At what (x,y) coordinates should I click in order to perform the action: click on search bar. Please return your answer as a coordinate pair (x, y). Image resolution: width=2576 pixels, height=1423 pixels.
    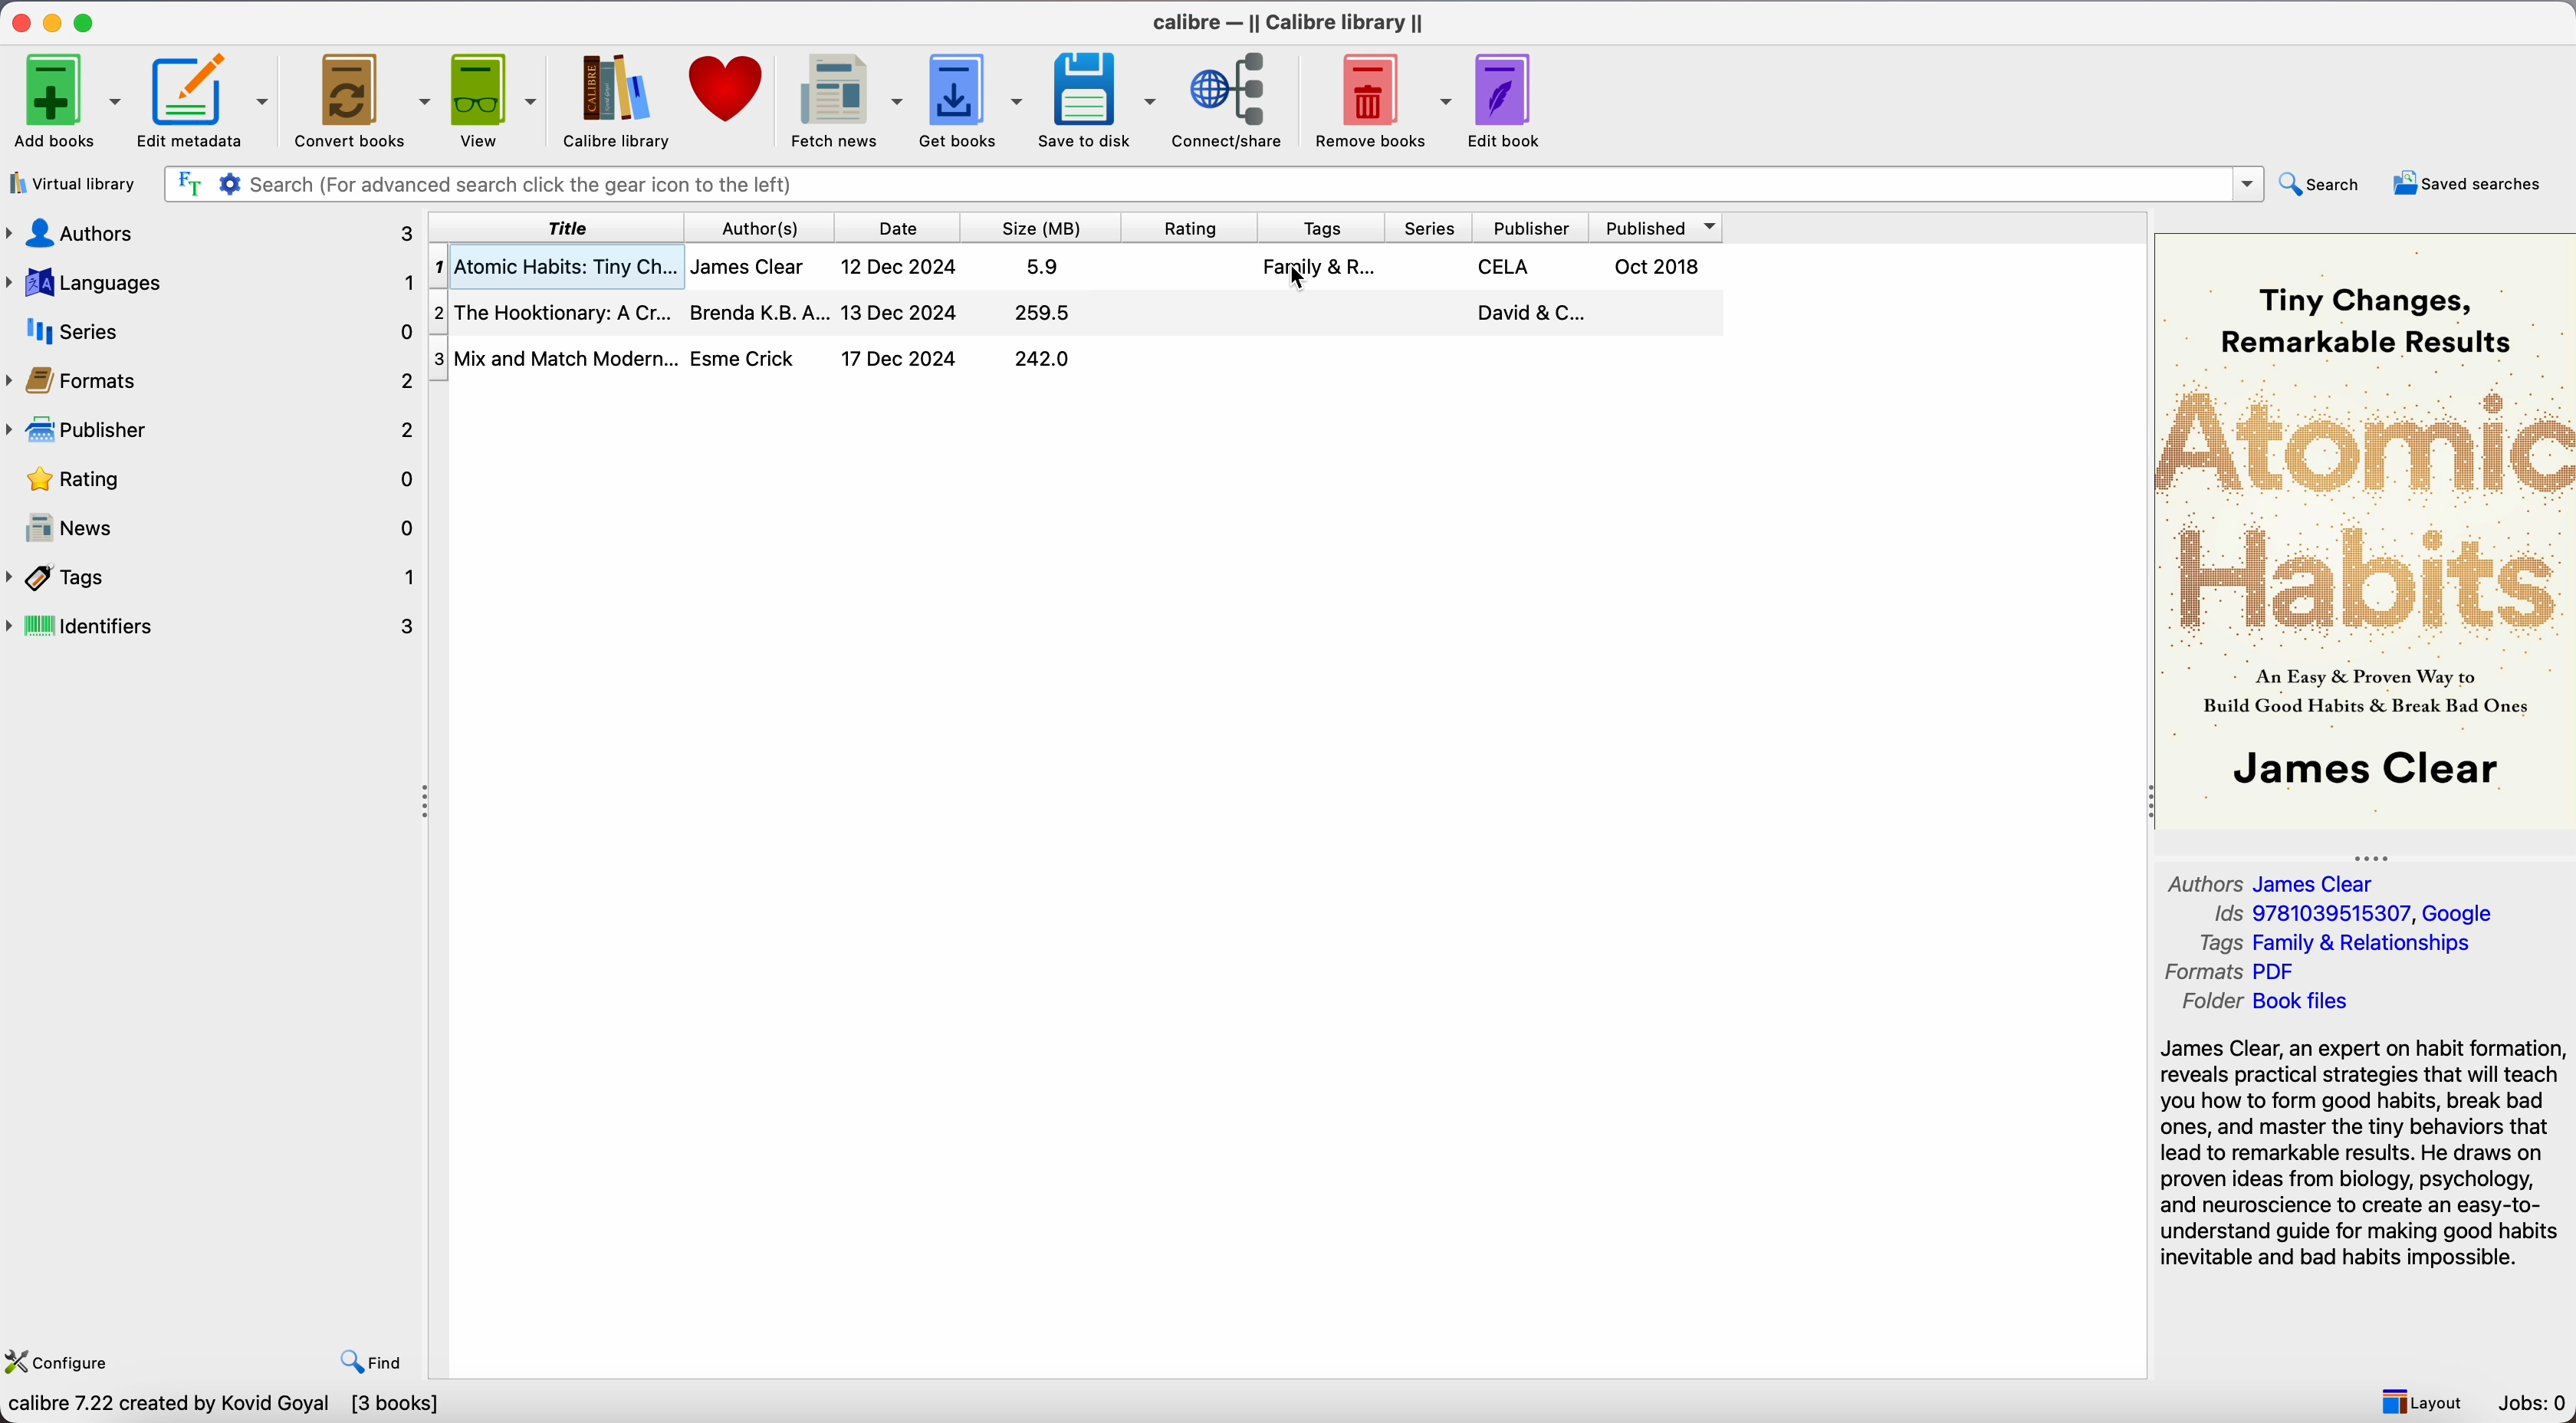
    Looking at the image, I should click on (1217, 183).